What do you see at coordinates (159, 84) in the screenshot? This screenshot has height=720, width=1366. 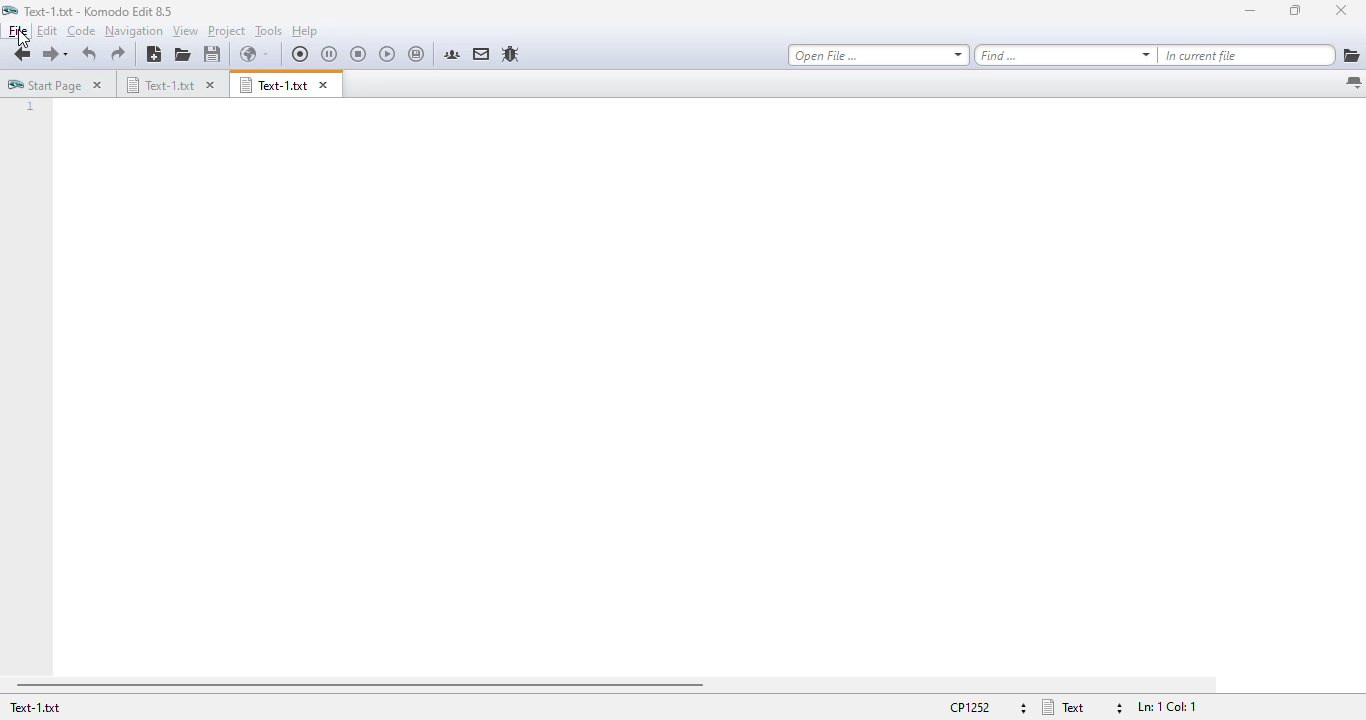 I see `text-1 ` at bounding box center [159, 84].